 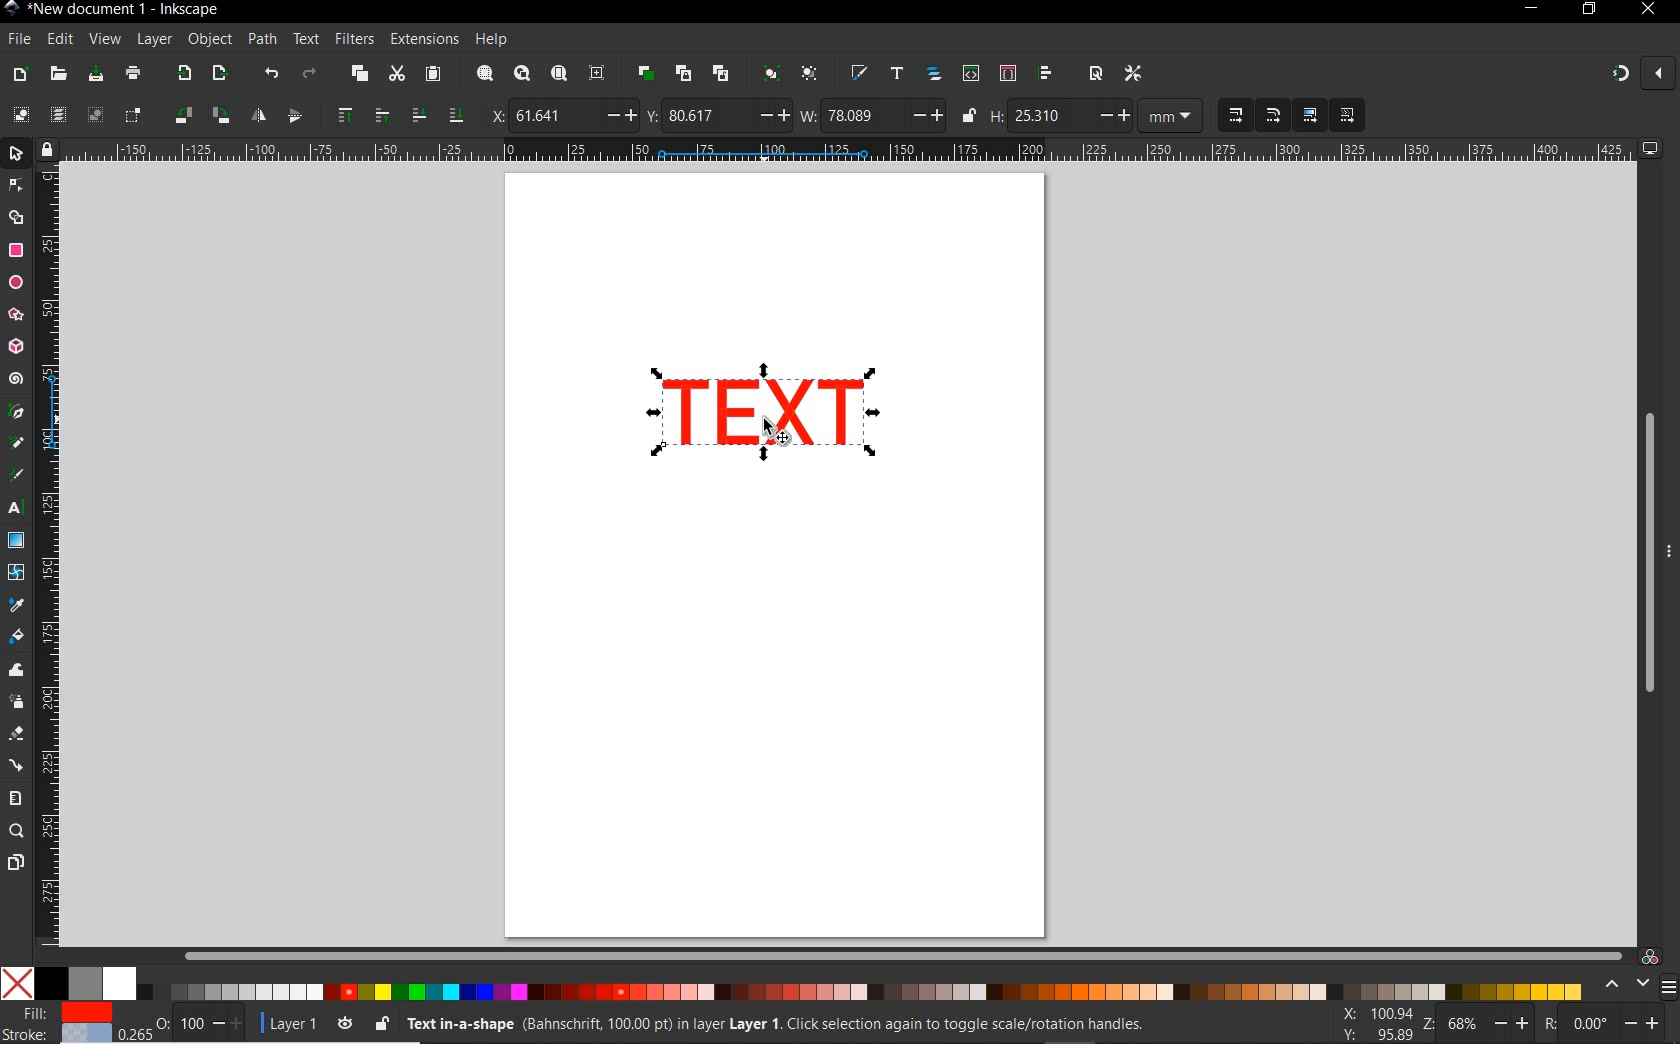 What do you see at coordinates (381, 1022) in the screenshot?
I see `lock/unlock current layer` at bounding box center [381, 1022].